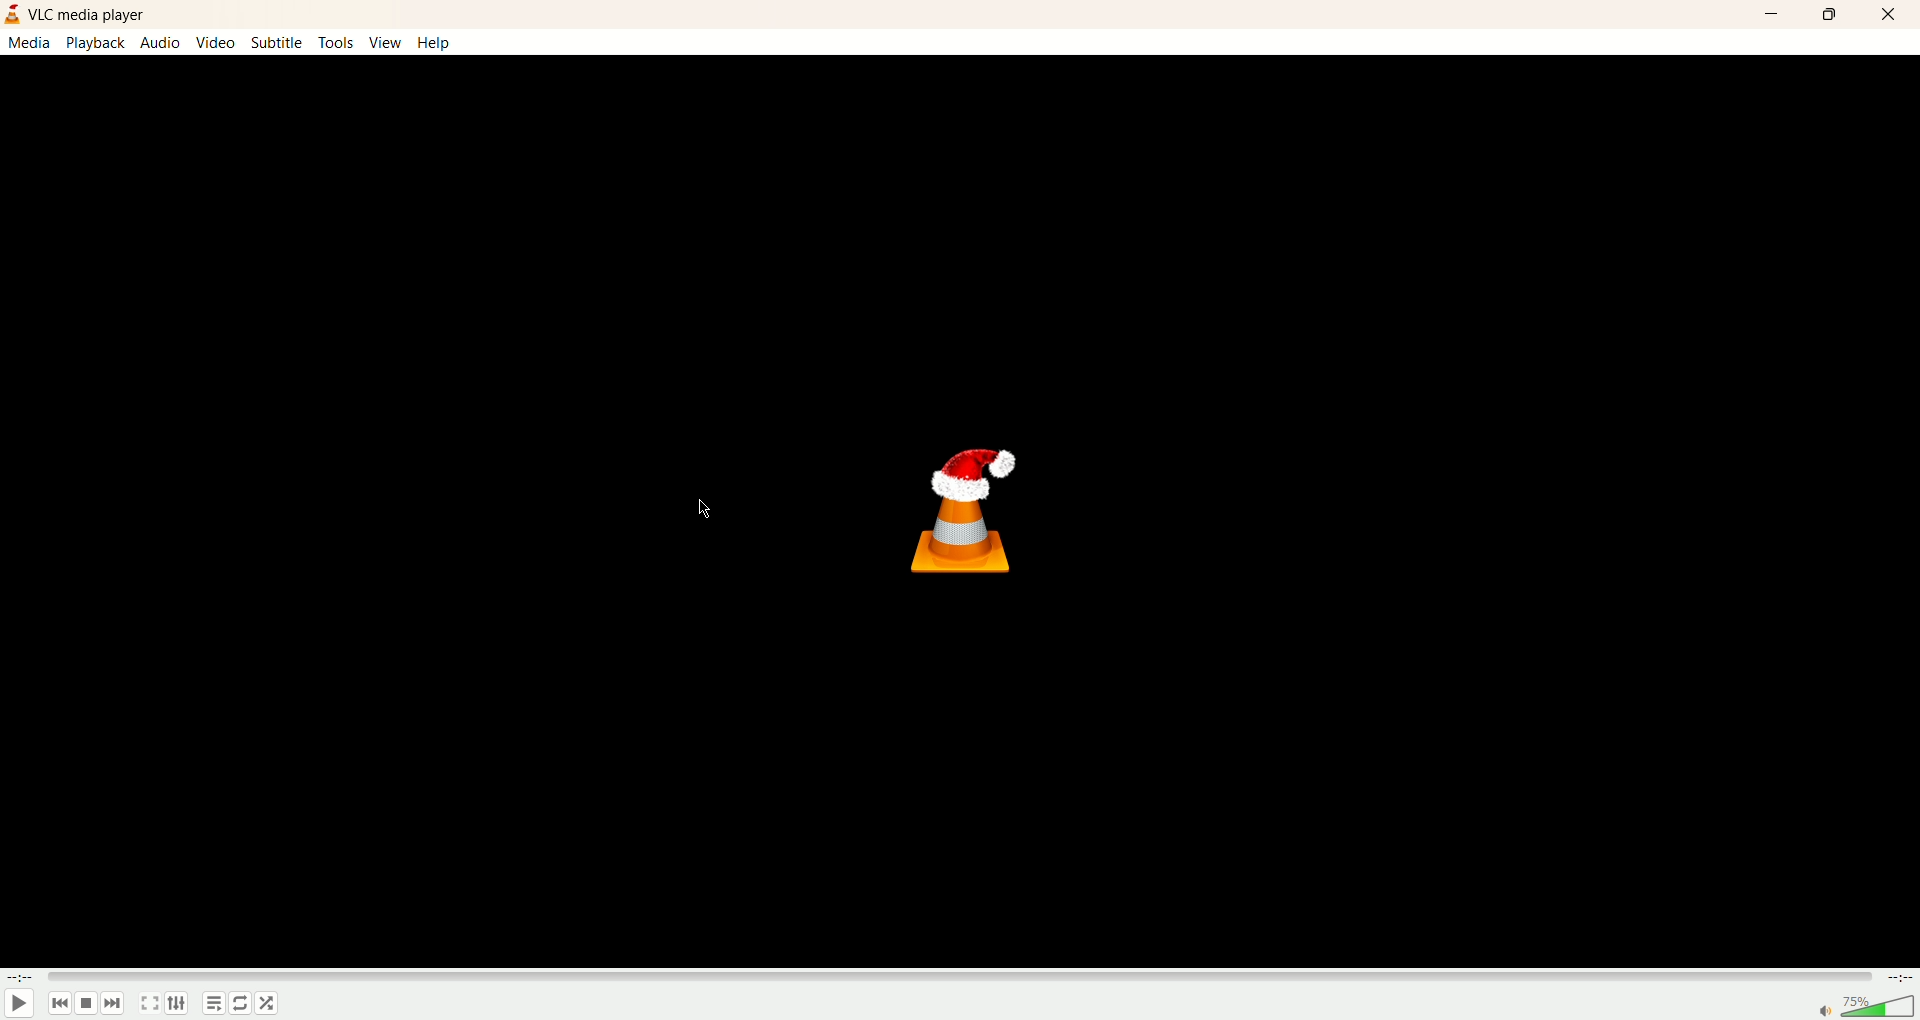 The image size is (1920, 1020). What do you see at coordinates (19, 1003) in the screenshot?
I see `play/pause` at bounding box center [19, 1003].